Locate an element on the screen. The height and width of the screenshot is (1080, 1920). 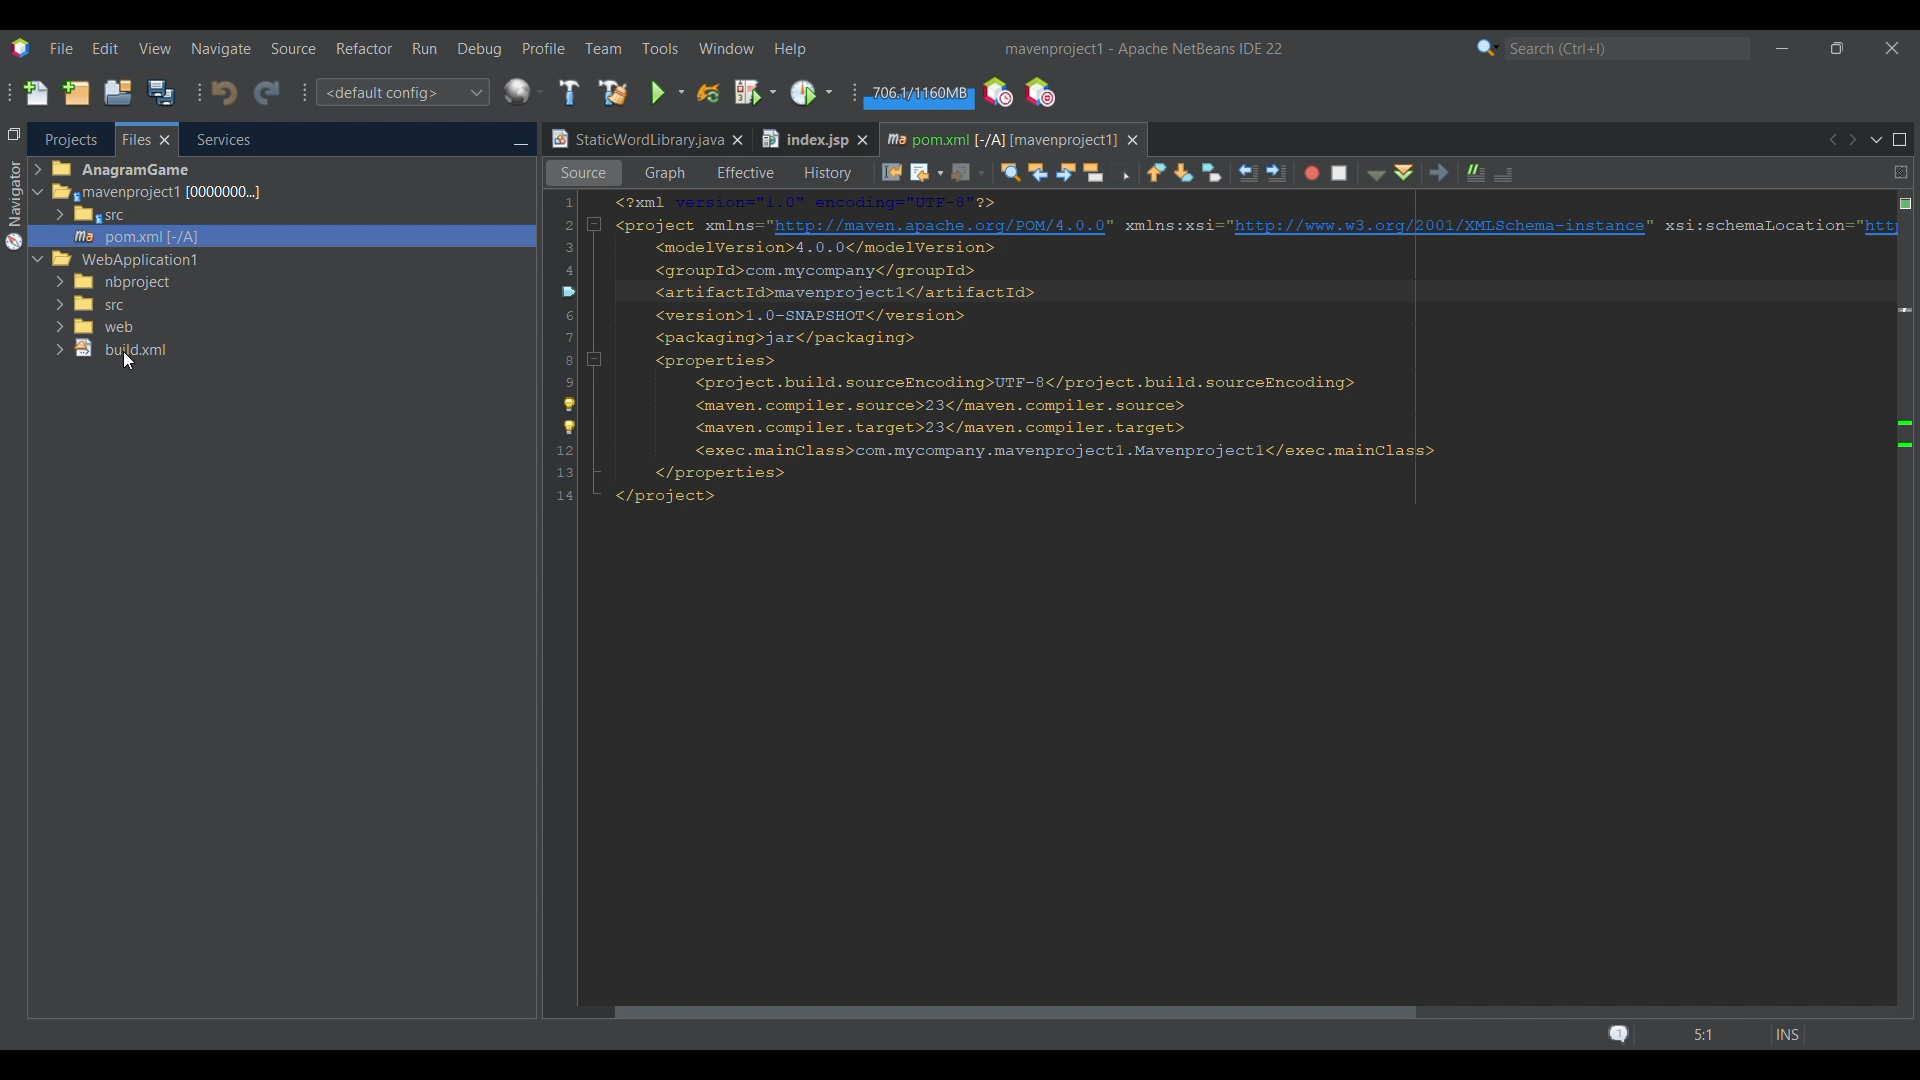
Configuration options is located at coordinates (402, 92).